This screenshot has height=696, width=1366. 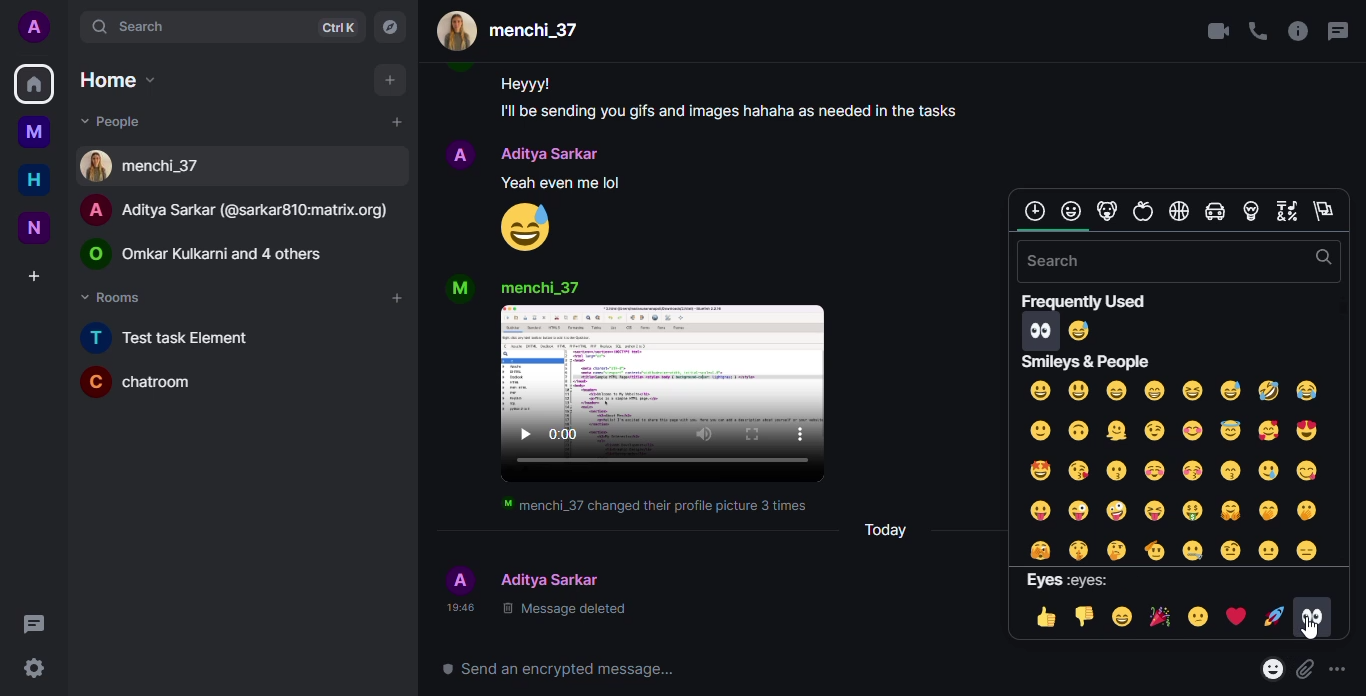 I want to click on objects, so click(x=1249, y=212).